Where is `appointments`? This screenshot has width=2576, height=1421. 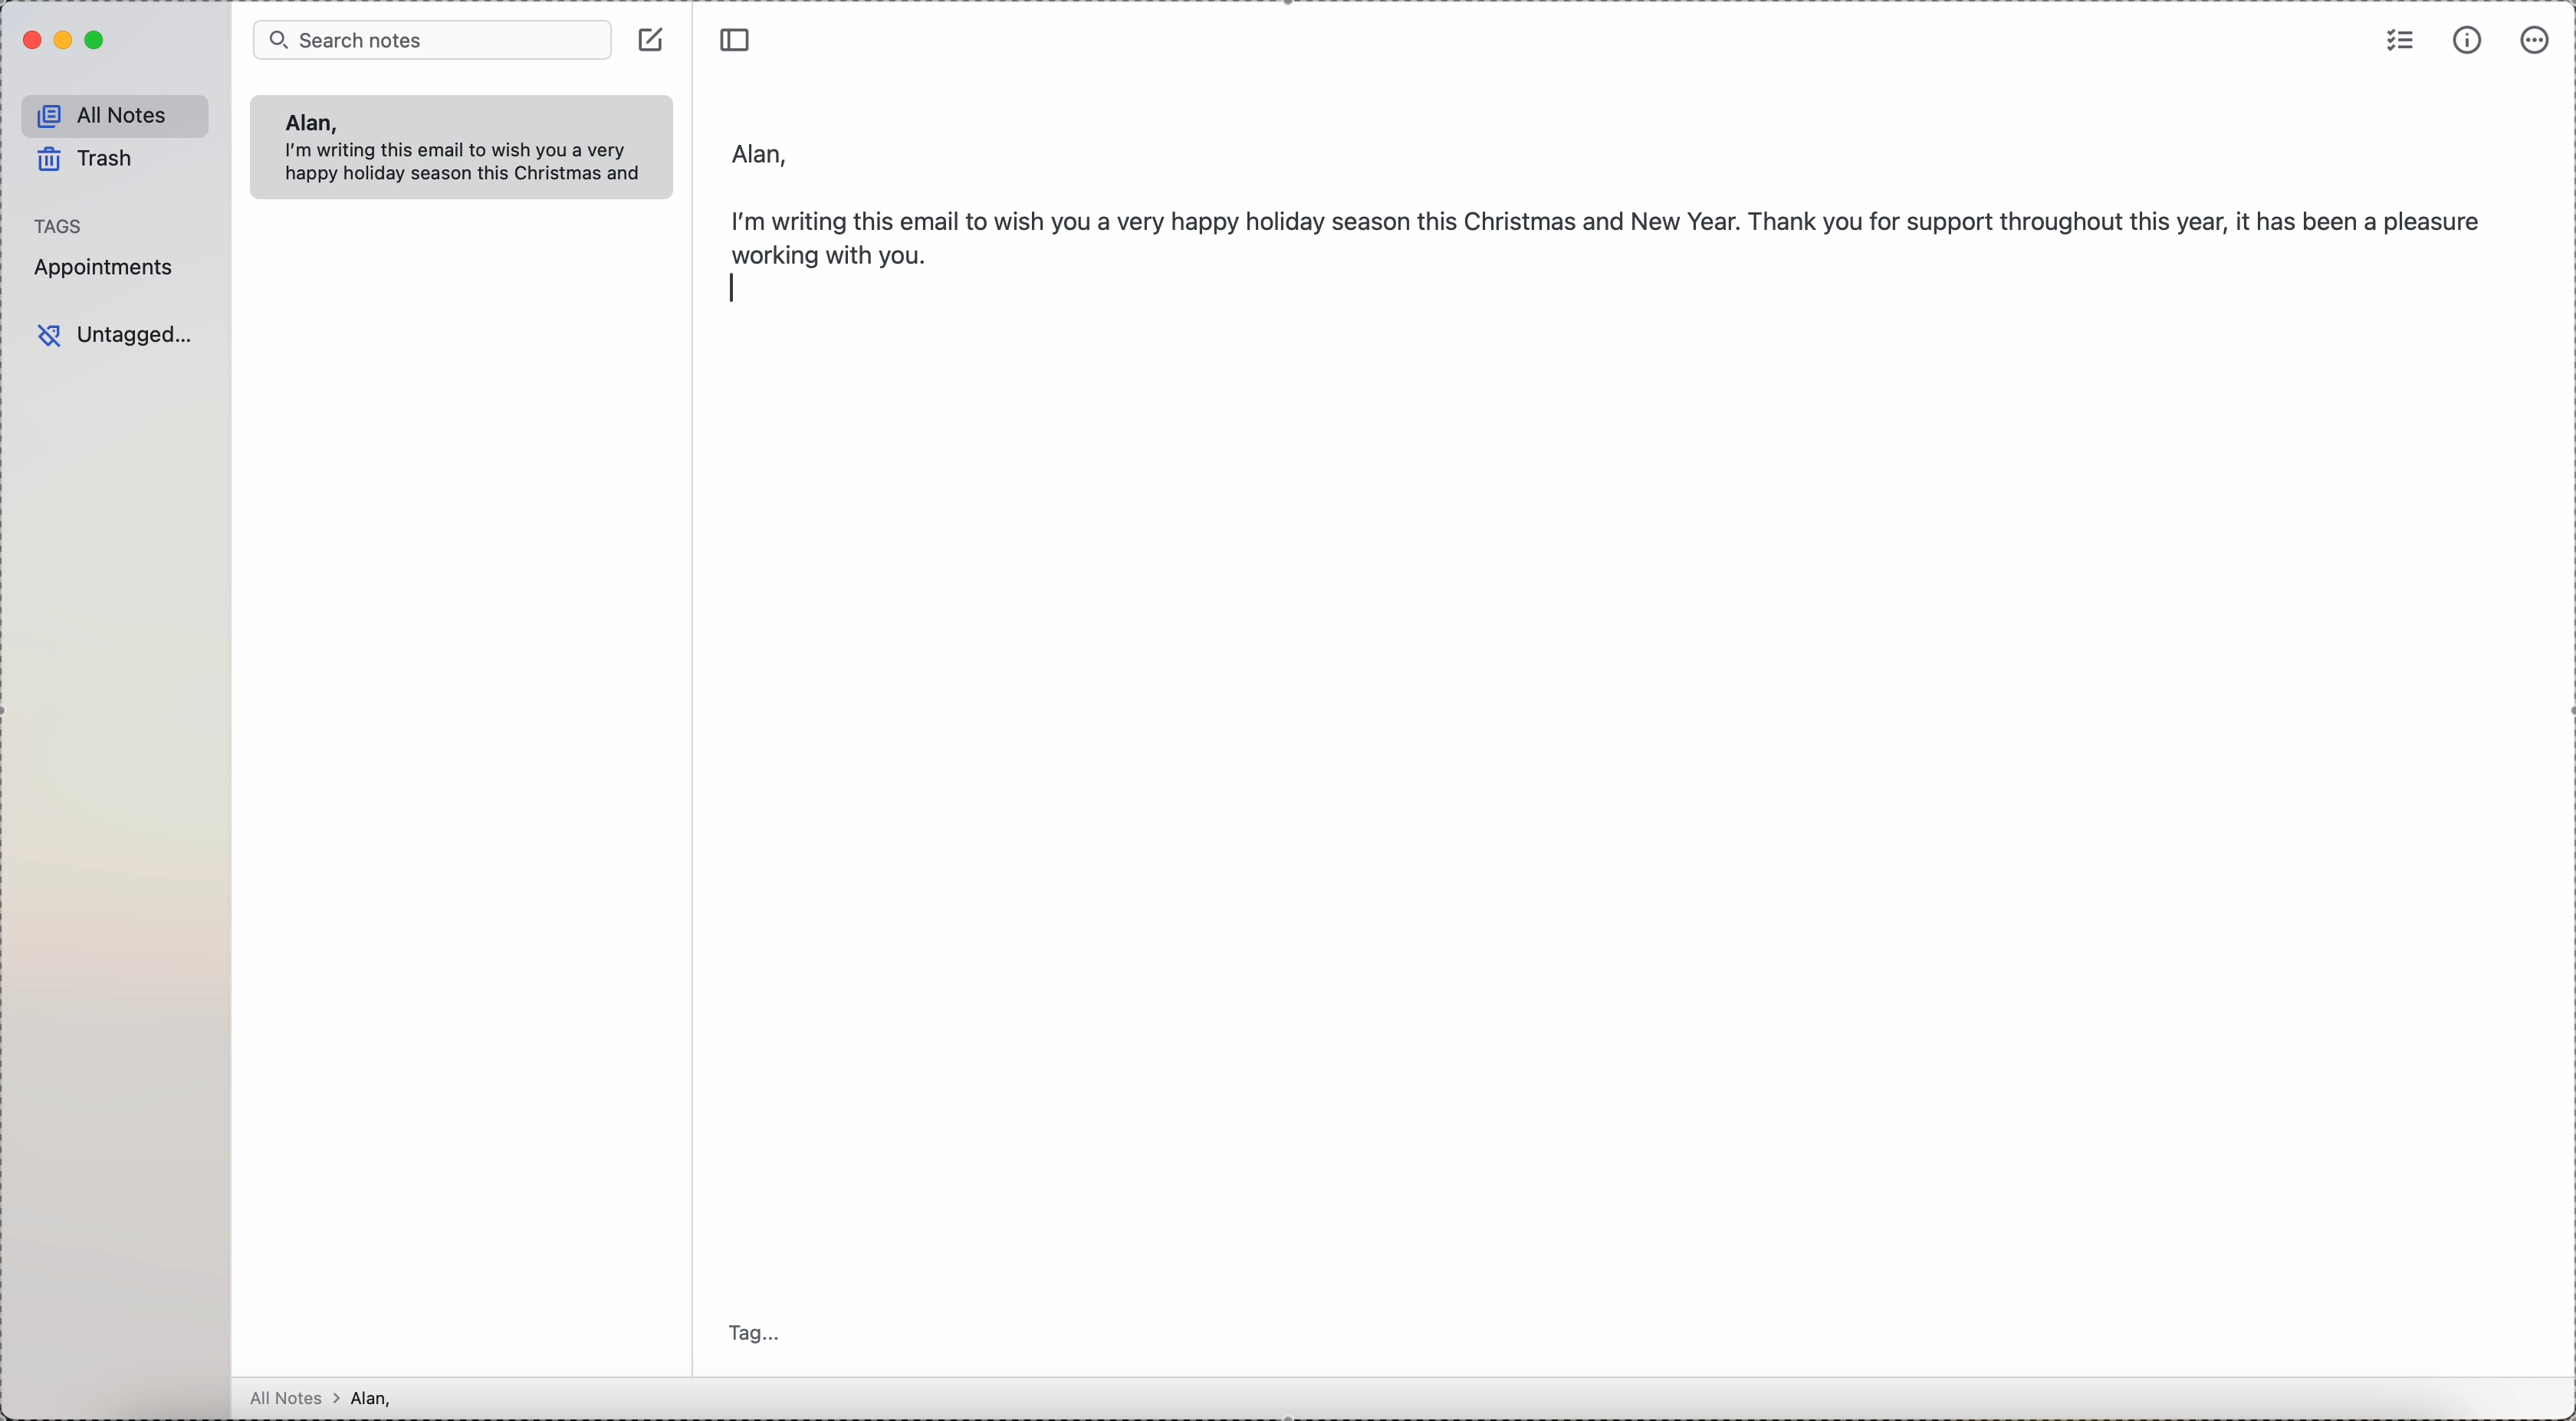
appointments is located at coordinates (108, 267).